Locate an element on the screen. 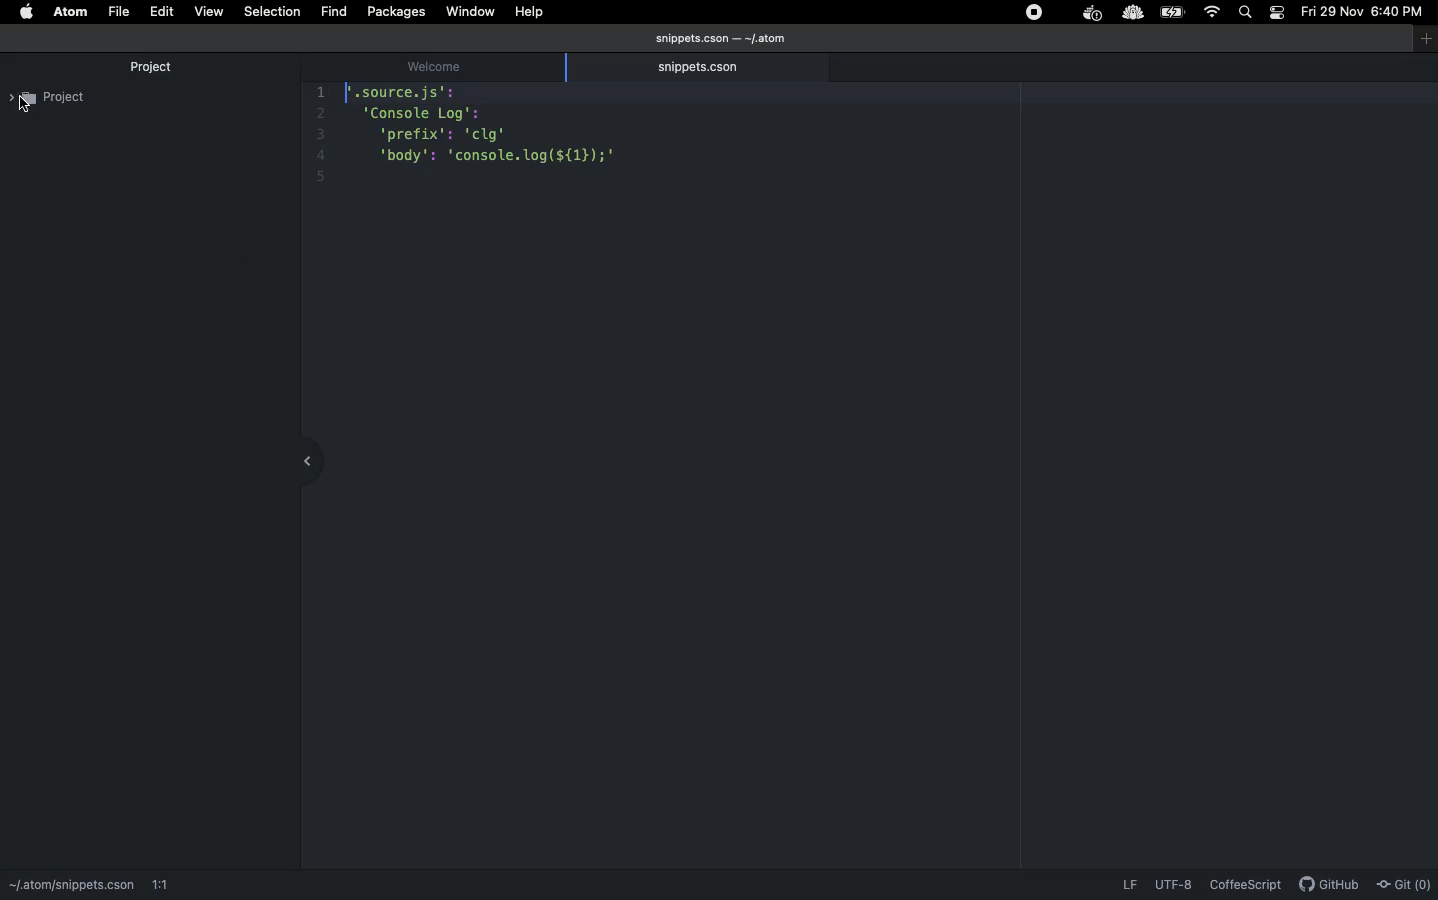 The height and width of the screenshot is (900, 1438). snippets.cson is located at coordinates (731, 38).